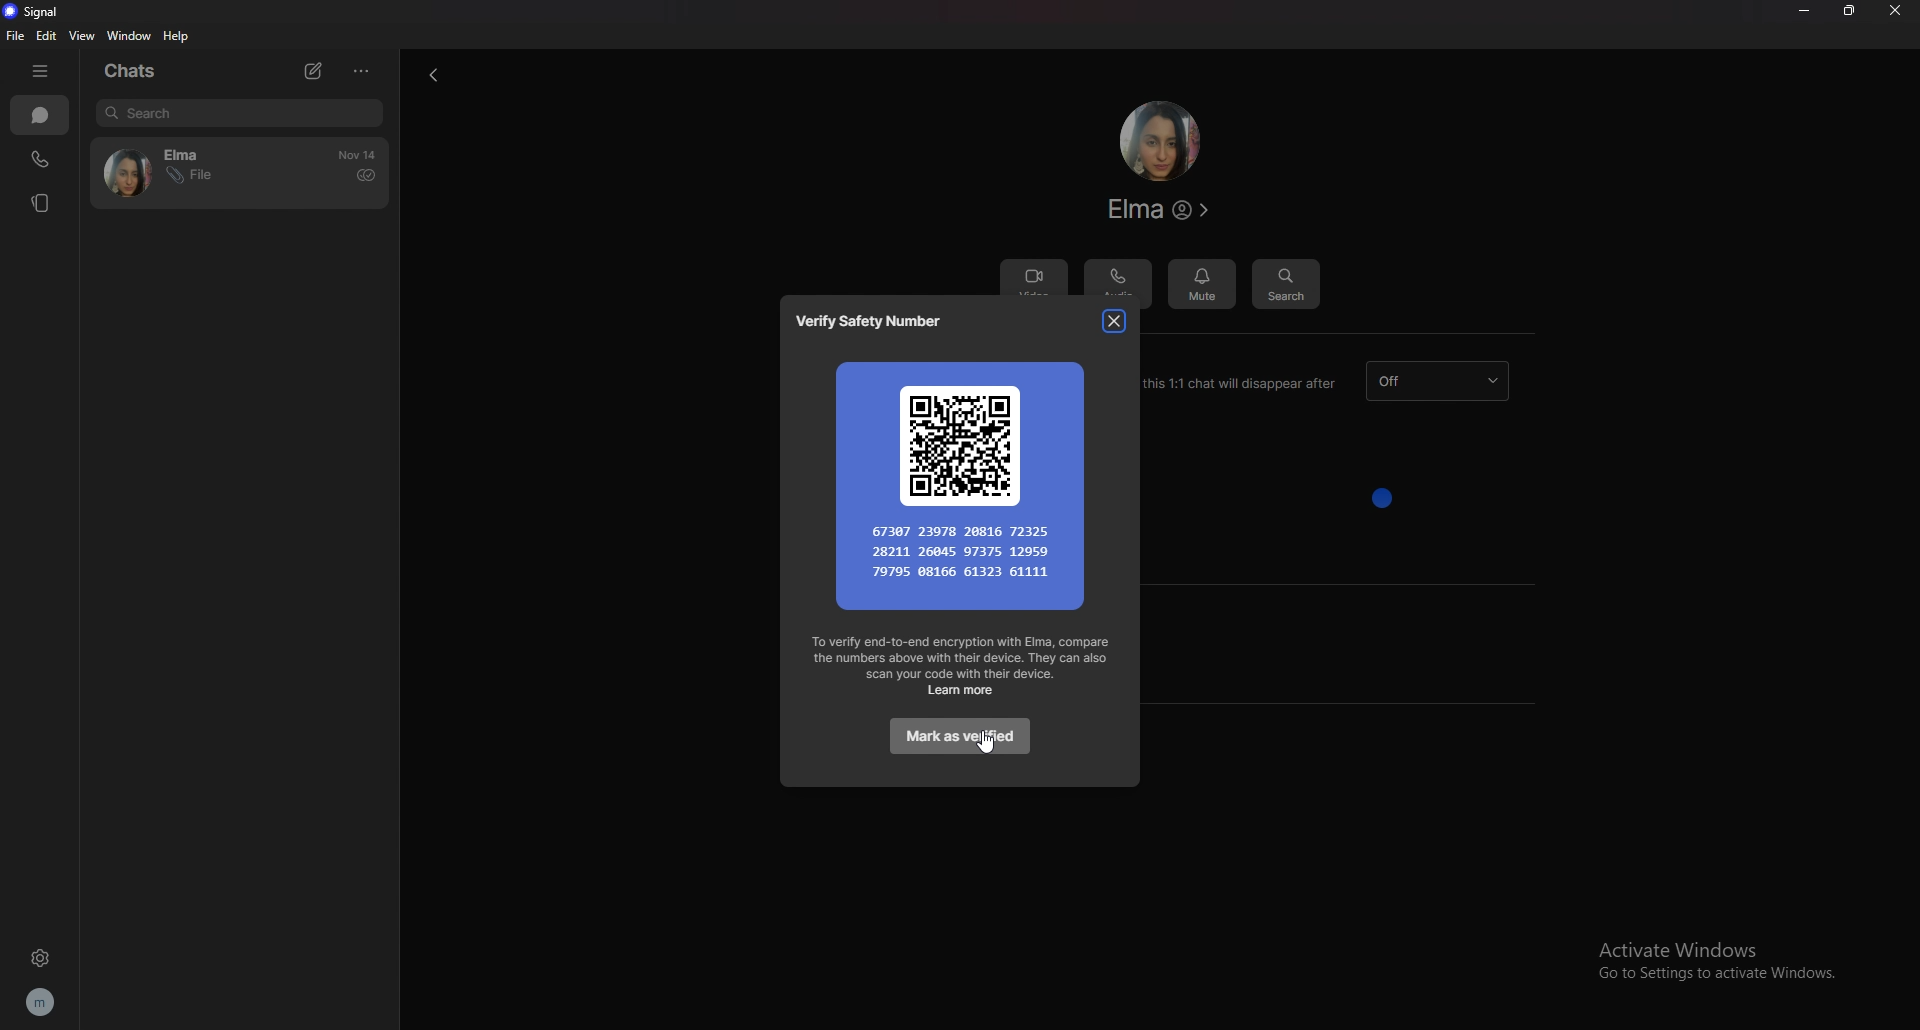  Describe the element at coordinates (50, 35) in the screenshot. I see `edit` at that location.